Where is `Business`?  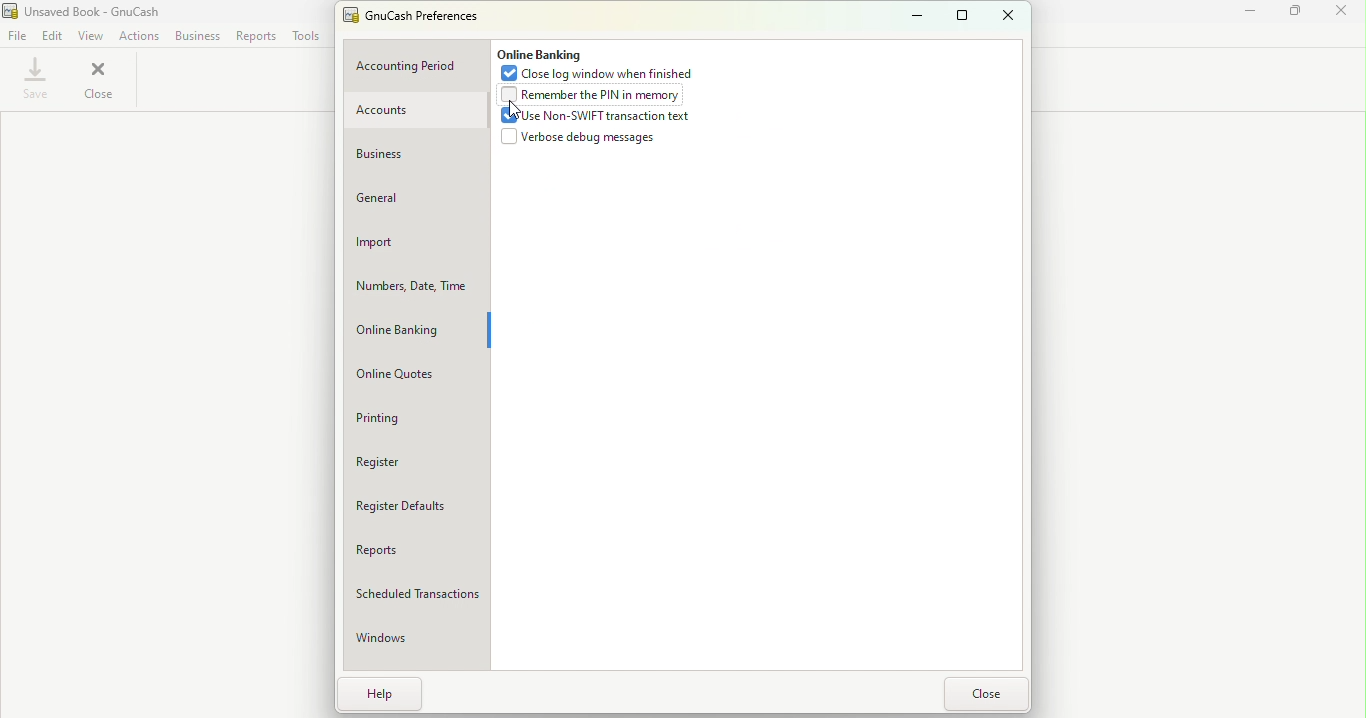
Business is located at coordinates (198, 37).